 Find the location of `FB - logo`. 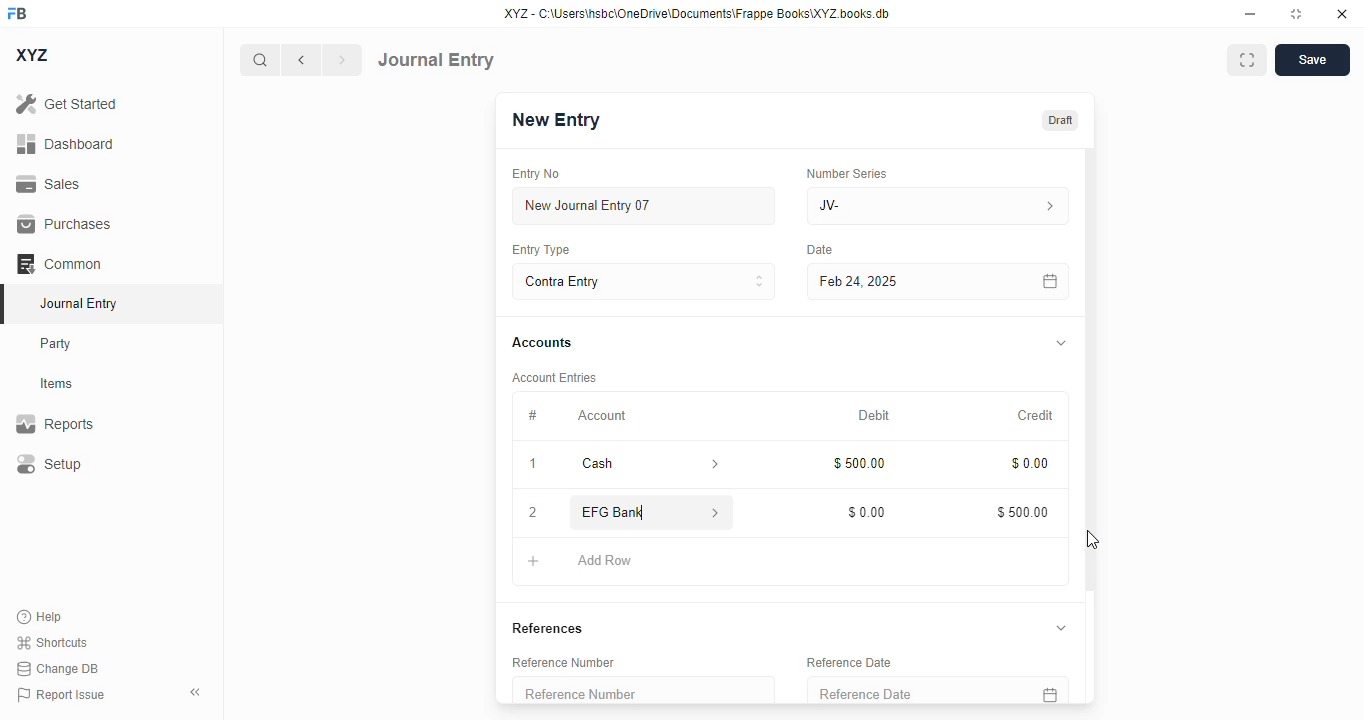

FB - logo is located at coordinates (17, 13).